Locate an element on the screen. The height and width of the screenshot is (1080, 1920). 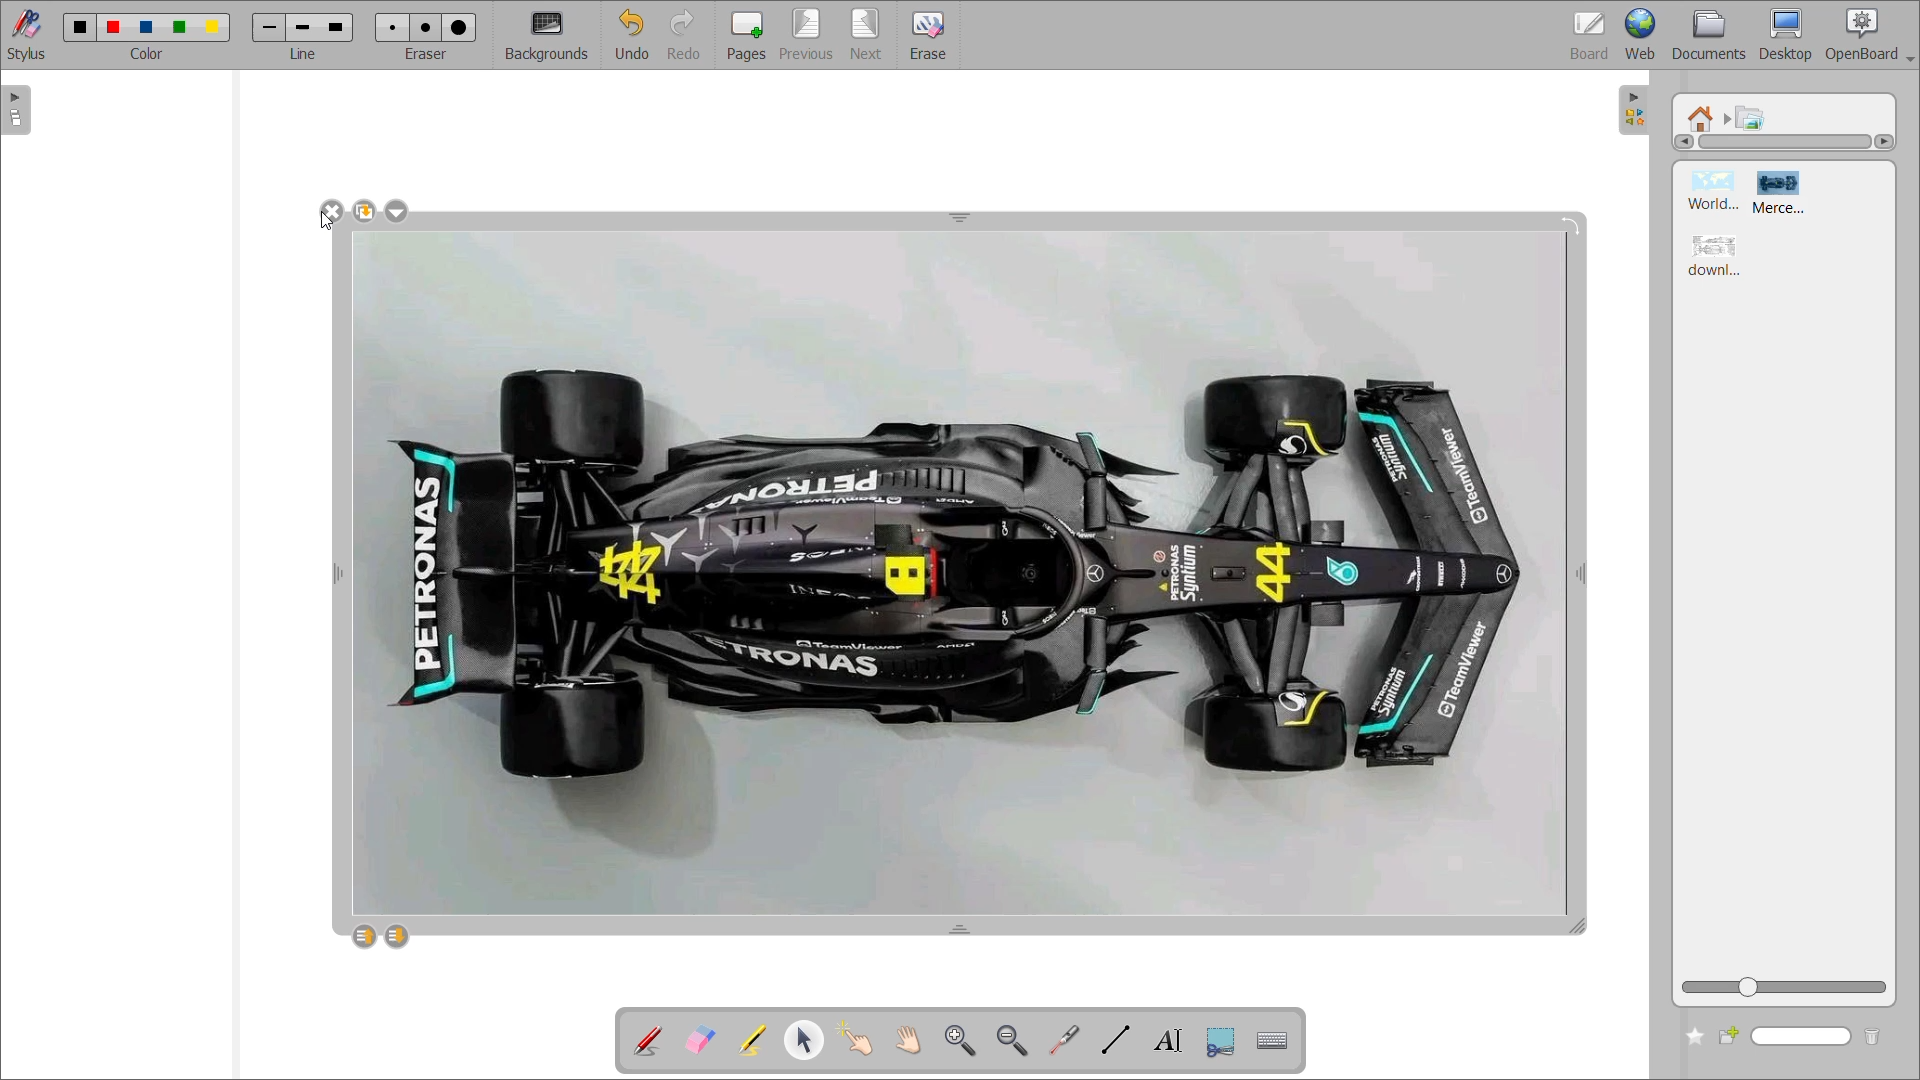
name input bar is located at coordinates (1800, 1037).